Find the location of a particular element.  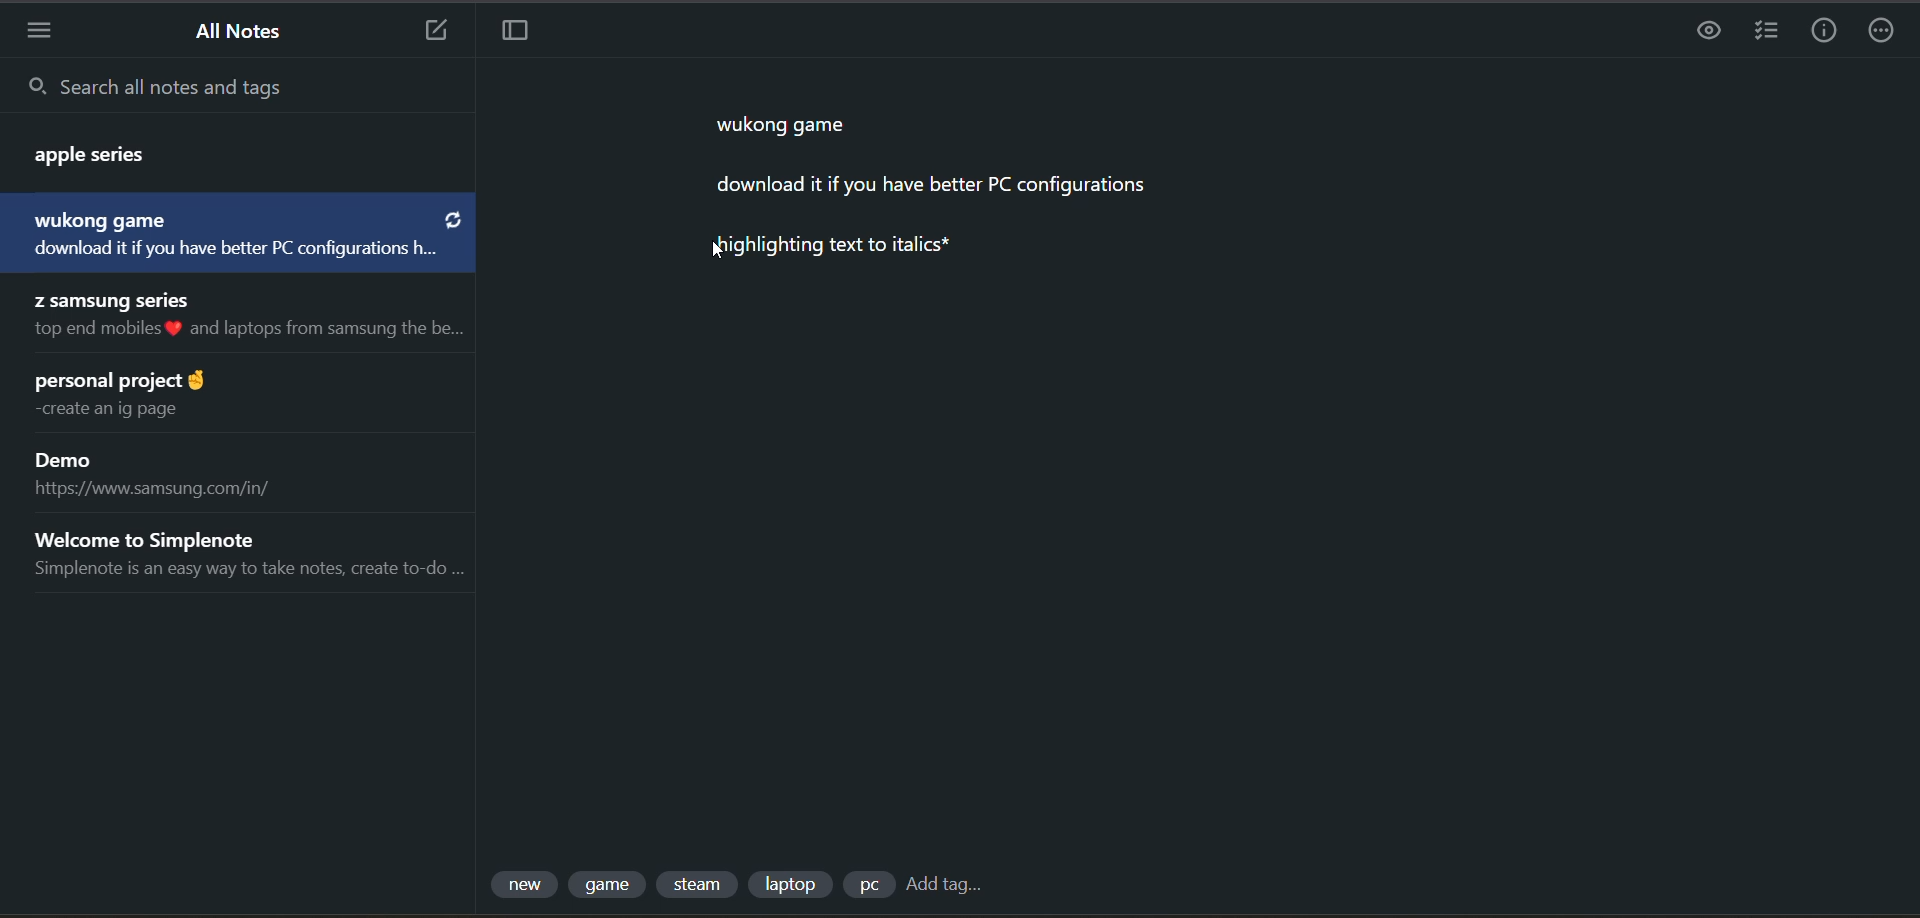

tag 3 is located at coordinates (700, 885).